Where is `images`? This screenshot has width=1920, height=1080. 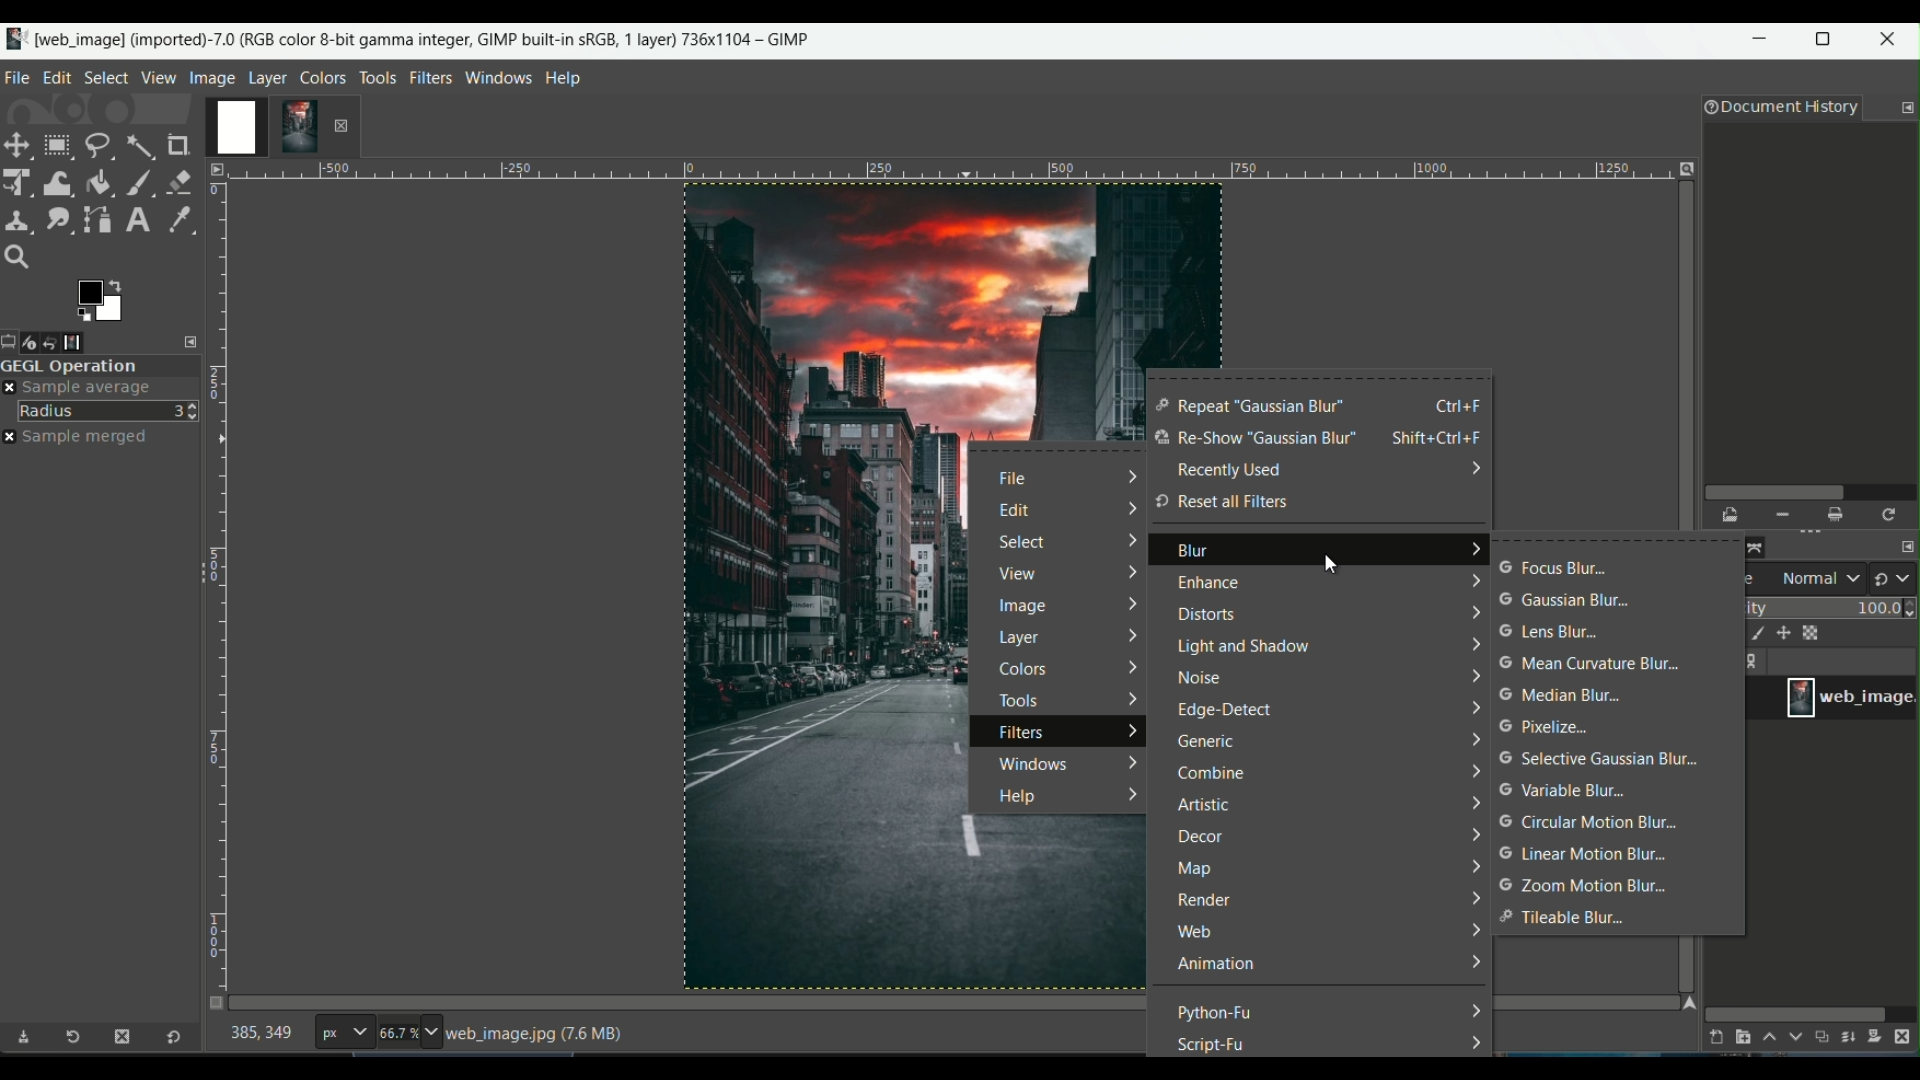 images is located at coordinates (87, 342).